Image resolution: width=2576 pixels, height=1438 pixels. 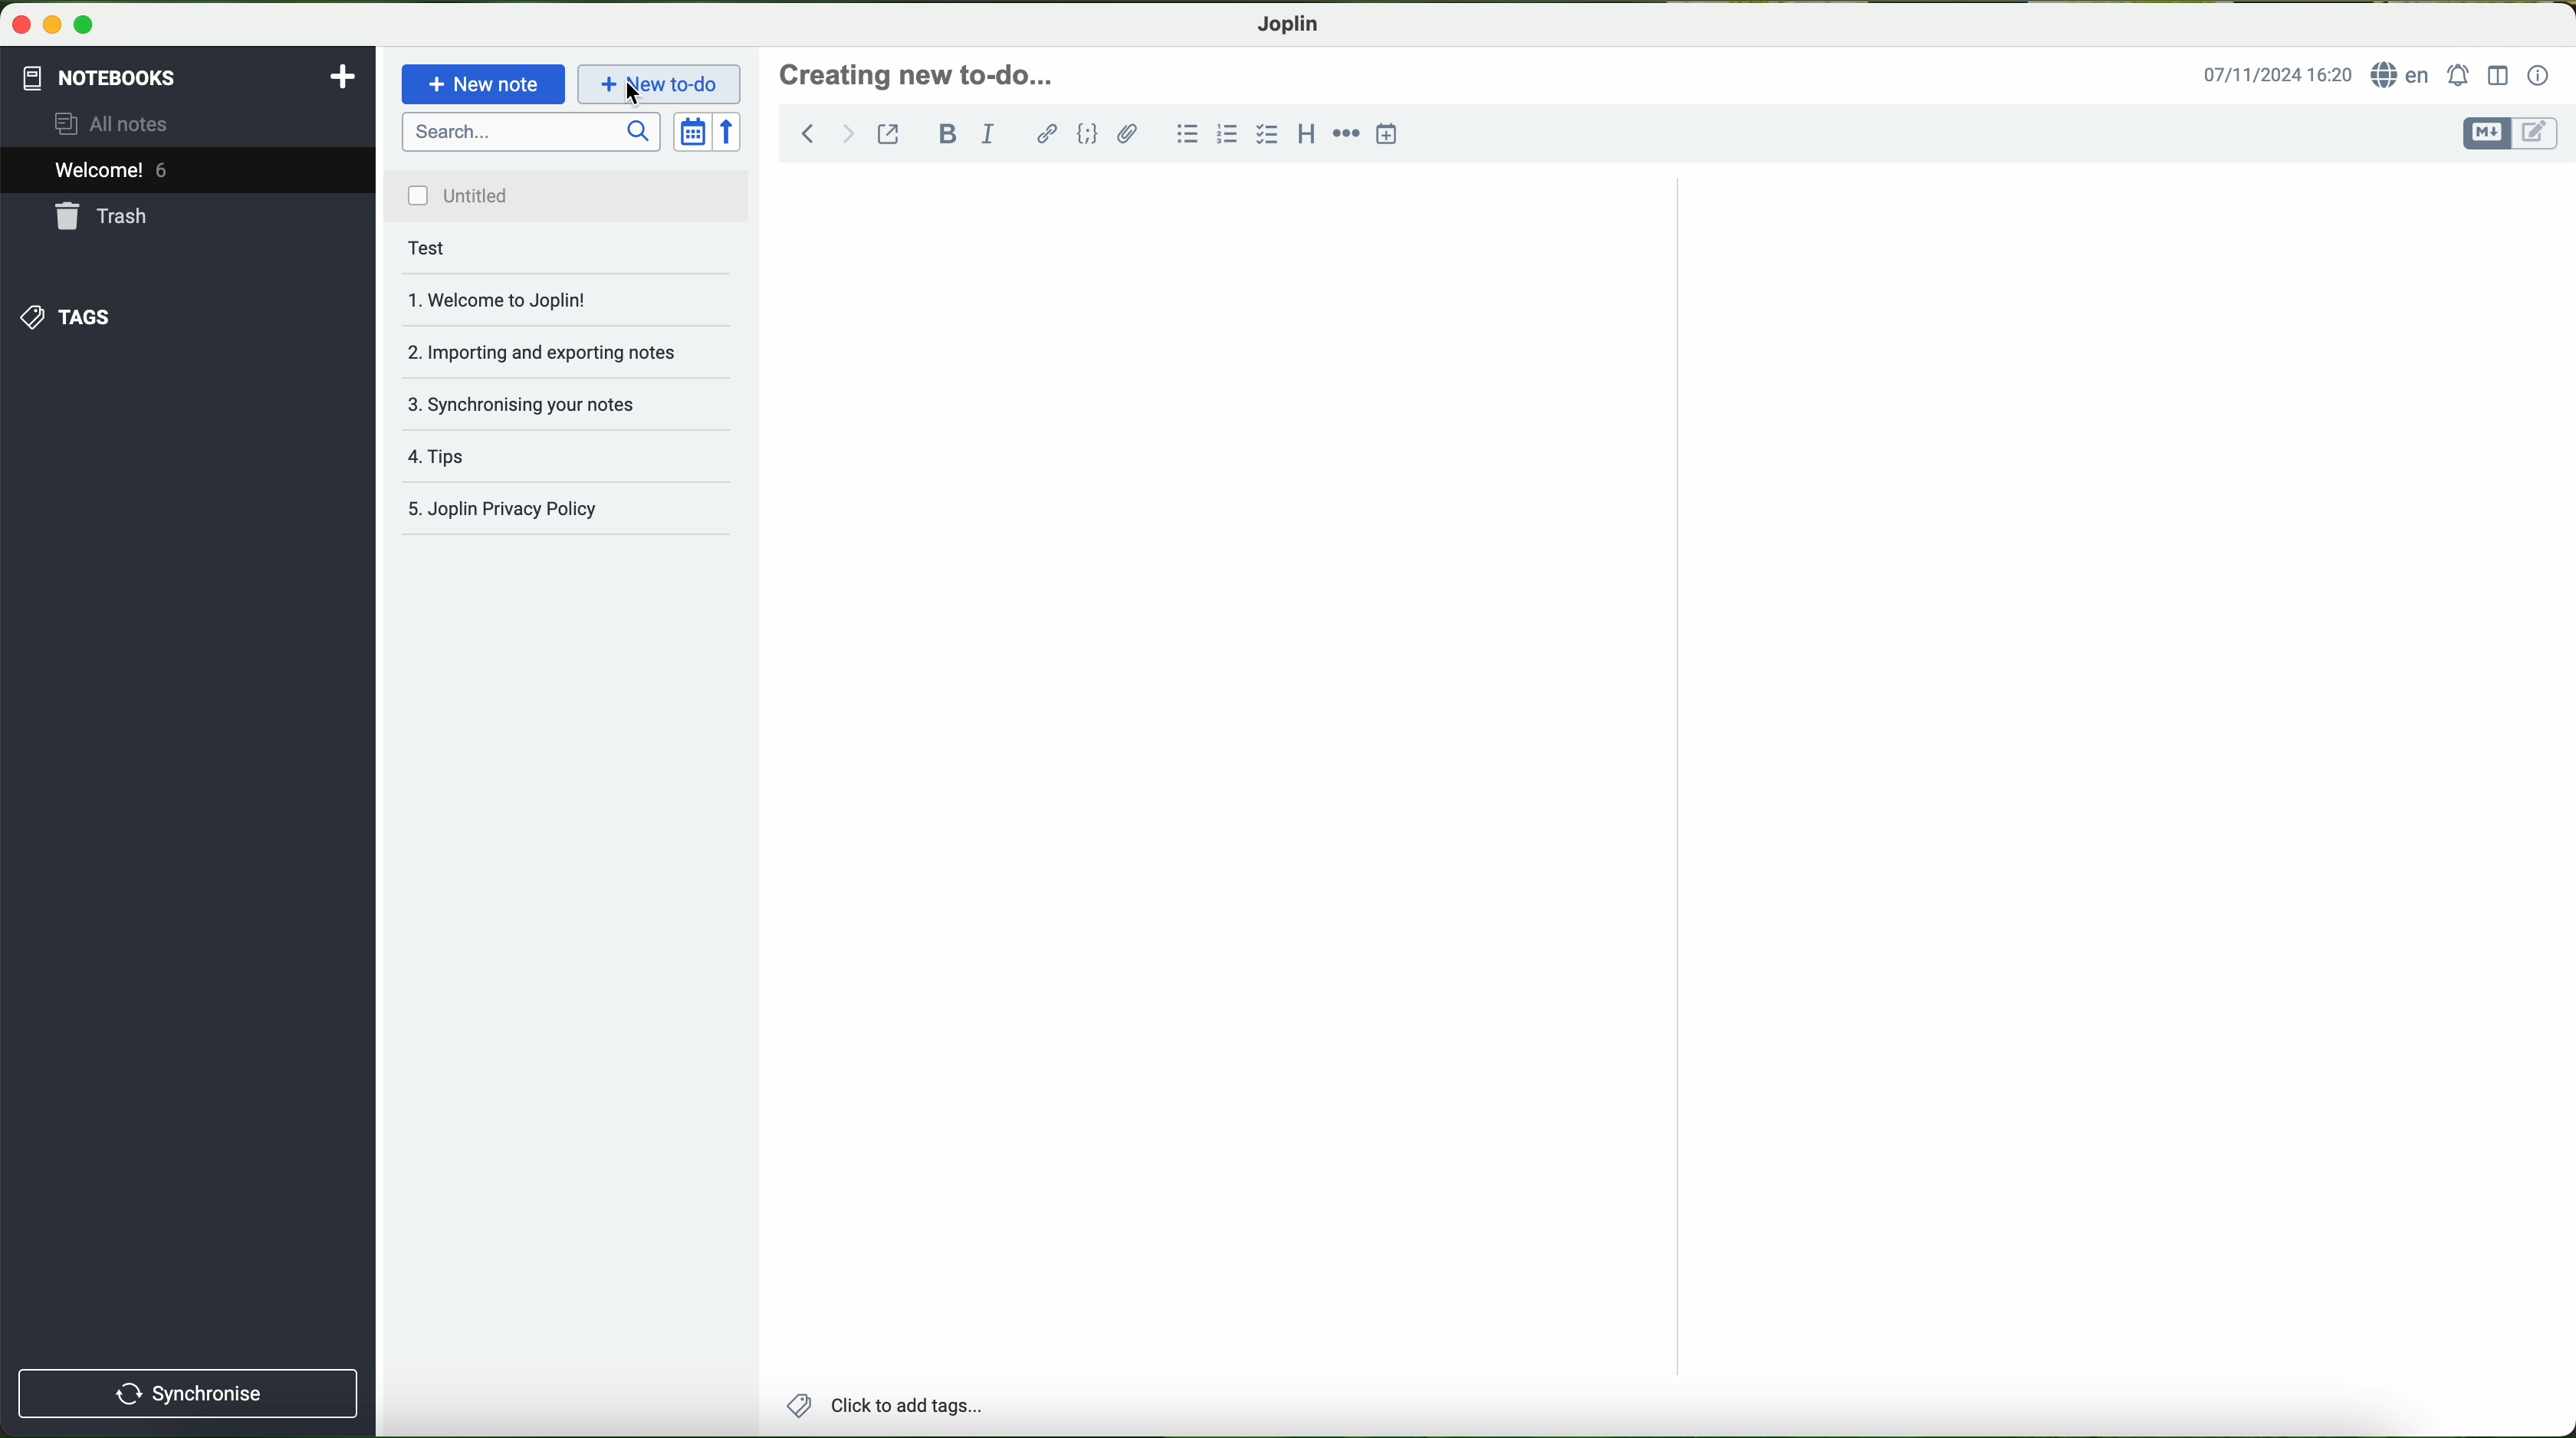 What do you see at coordinates (531, 134) in the screenshot?
I see `search bar` at bounding box center [531, 134].